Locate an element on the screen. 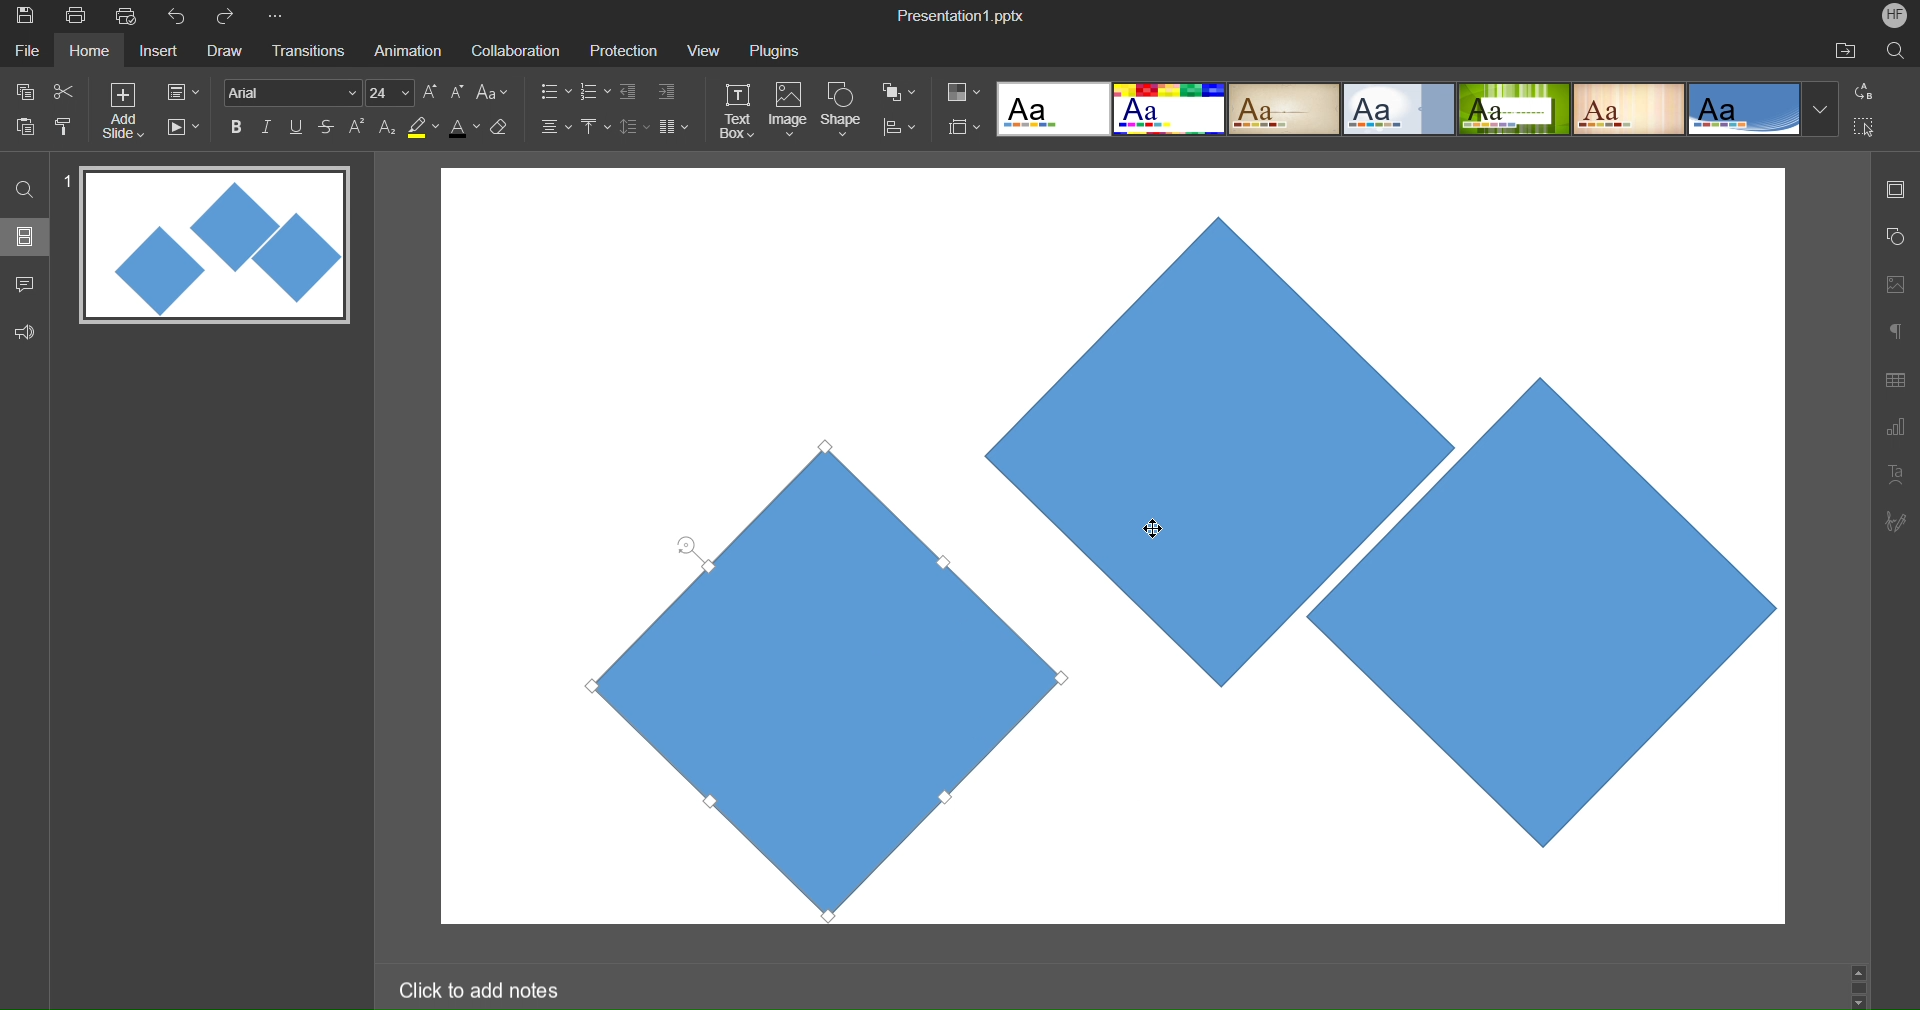  search is located at coordinates (26, 188).